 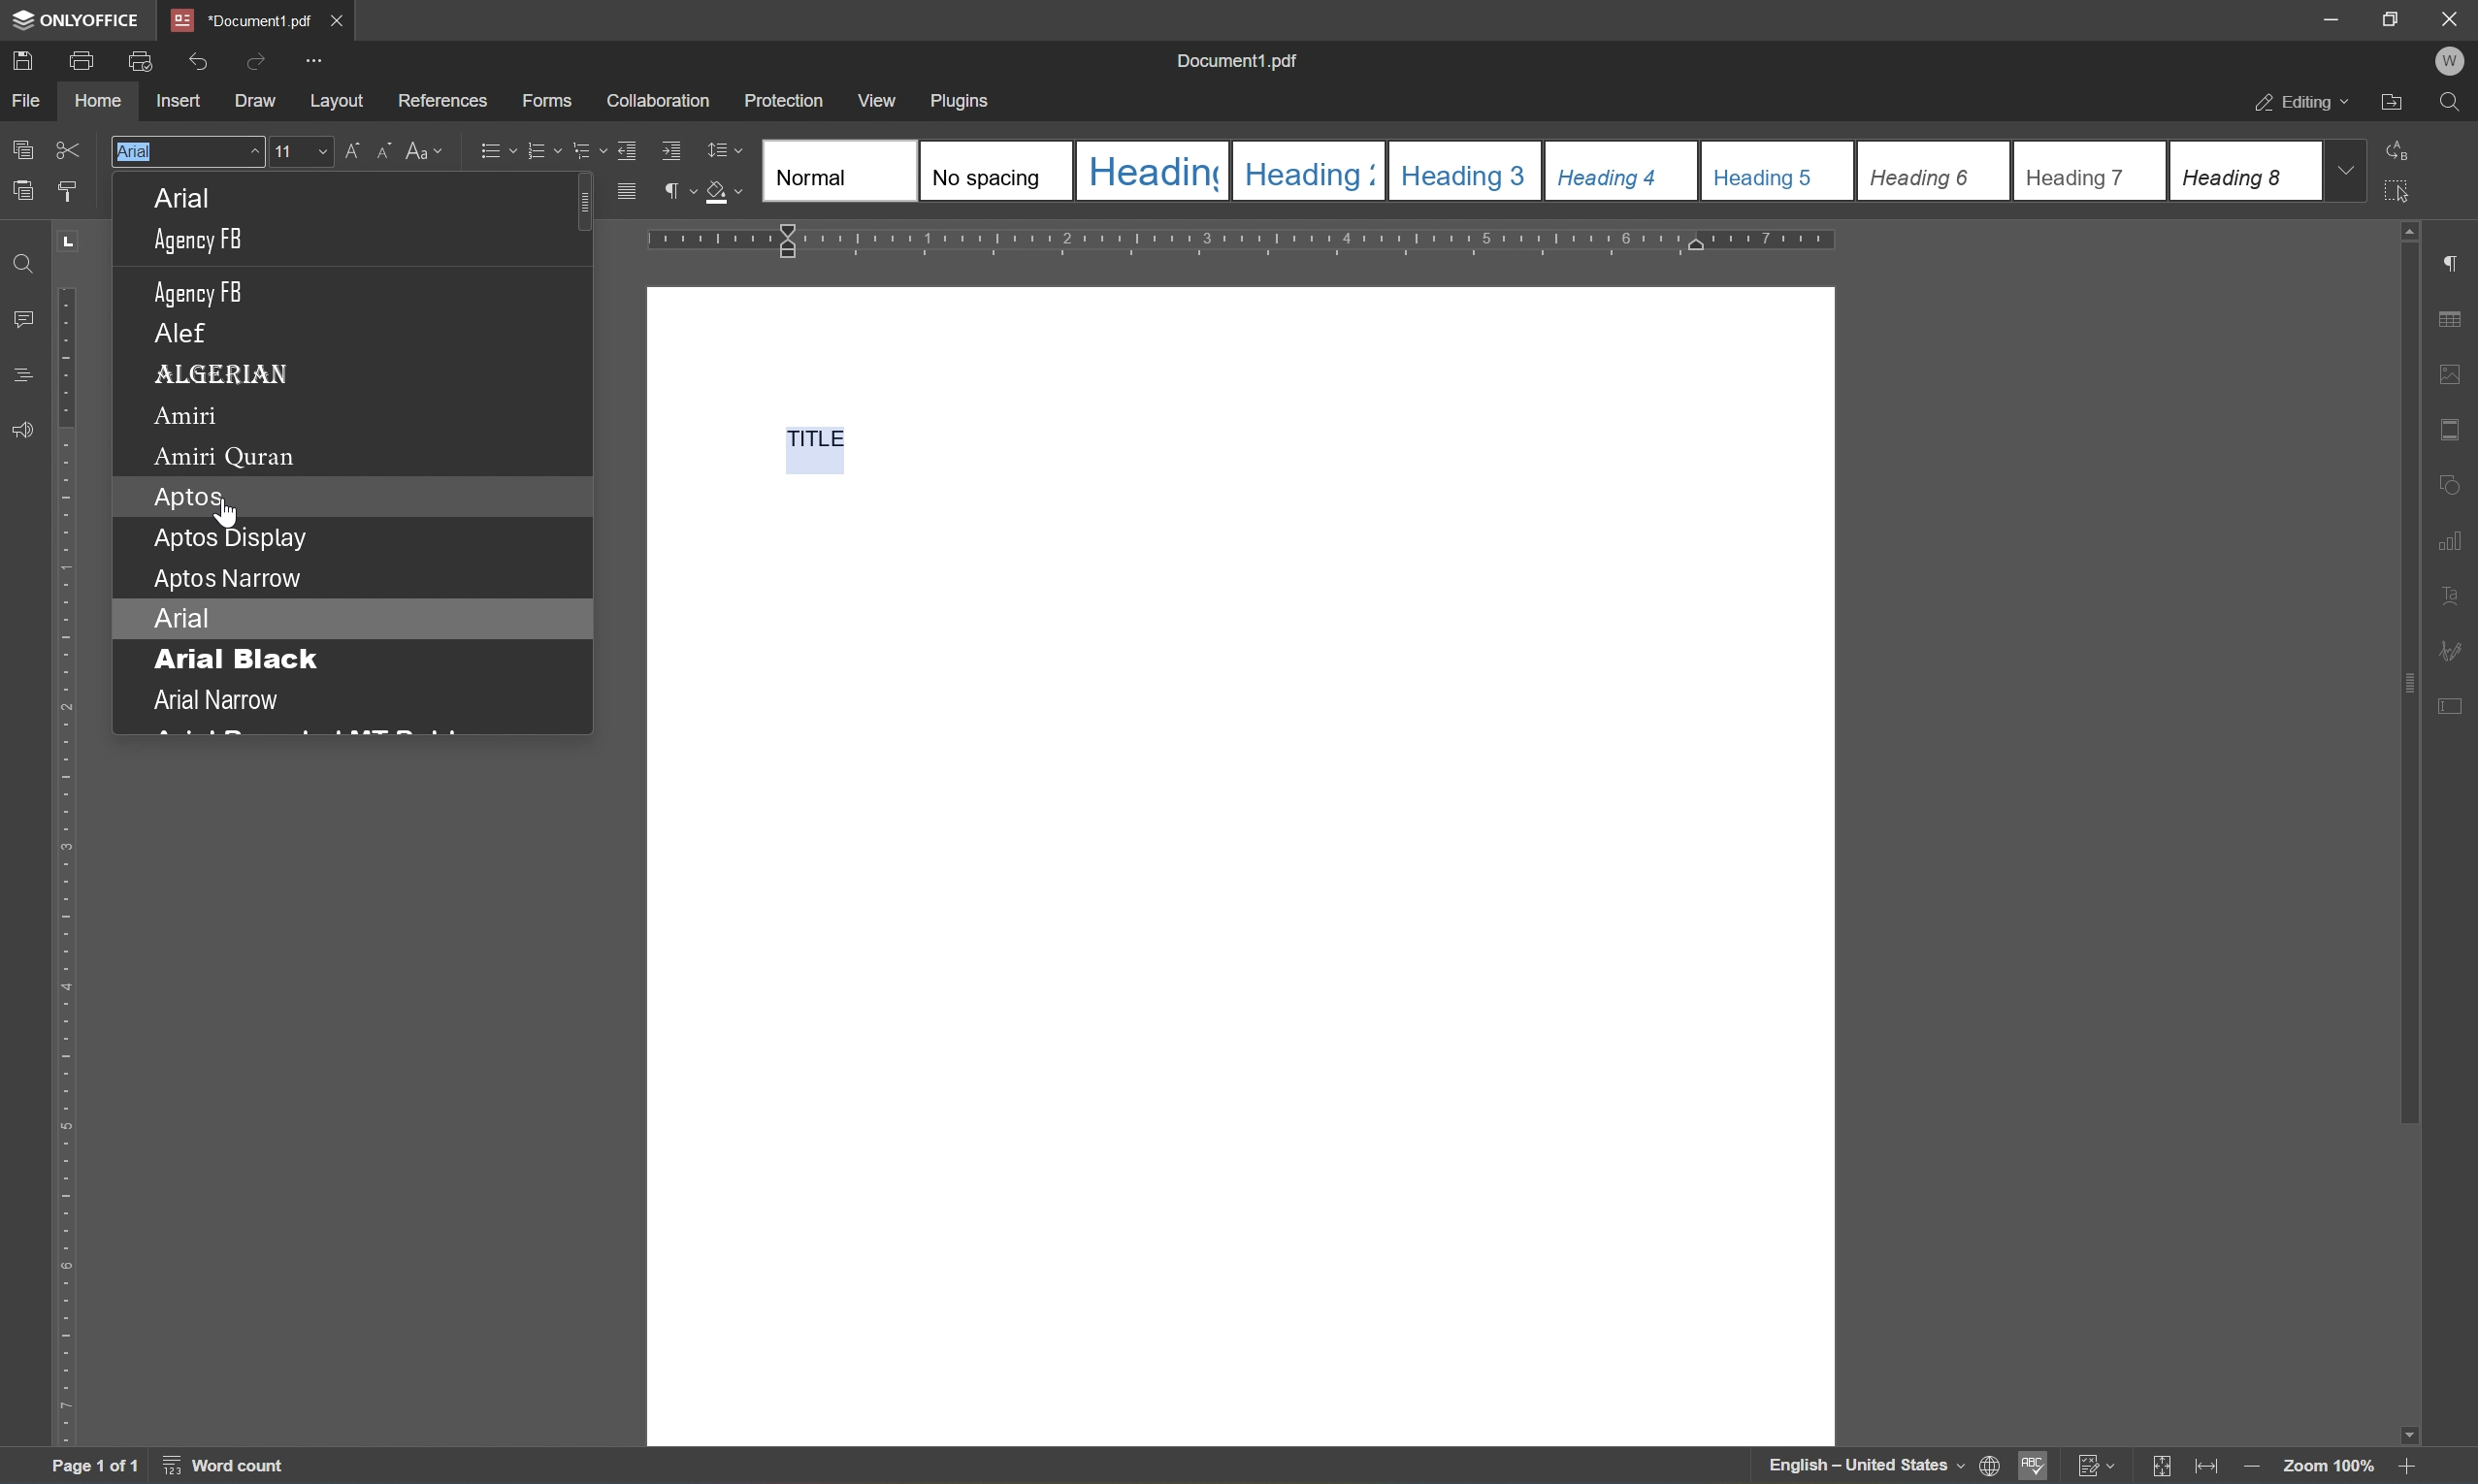 I want to click on bullets, so click(x=494, y=149).